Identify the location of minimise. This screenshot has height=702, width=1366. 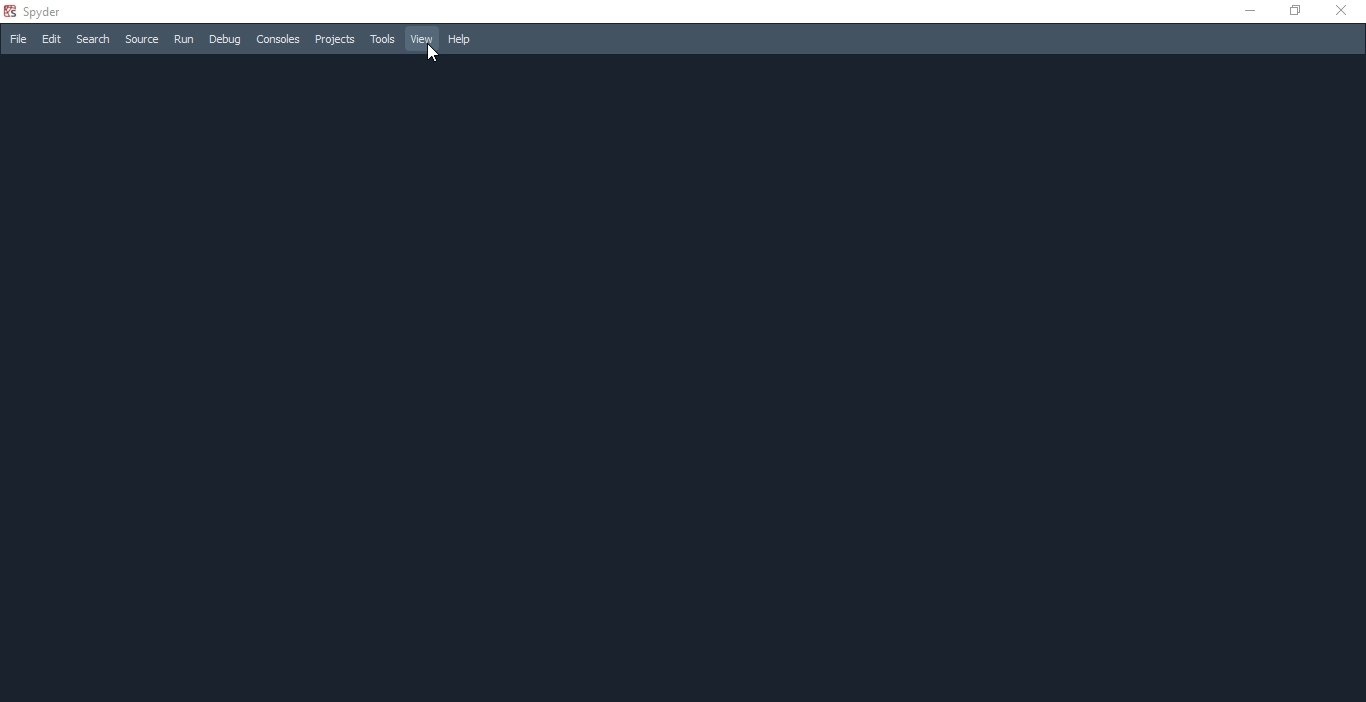
(1246, 14).